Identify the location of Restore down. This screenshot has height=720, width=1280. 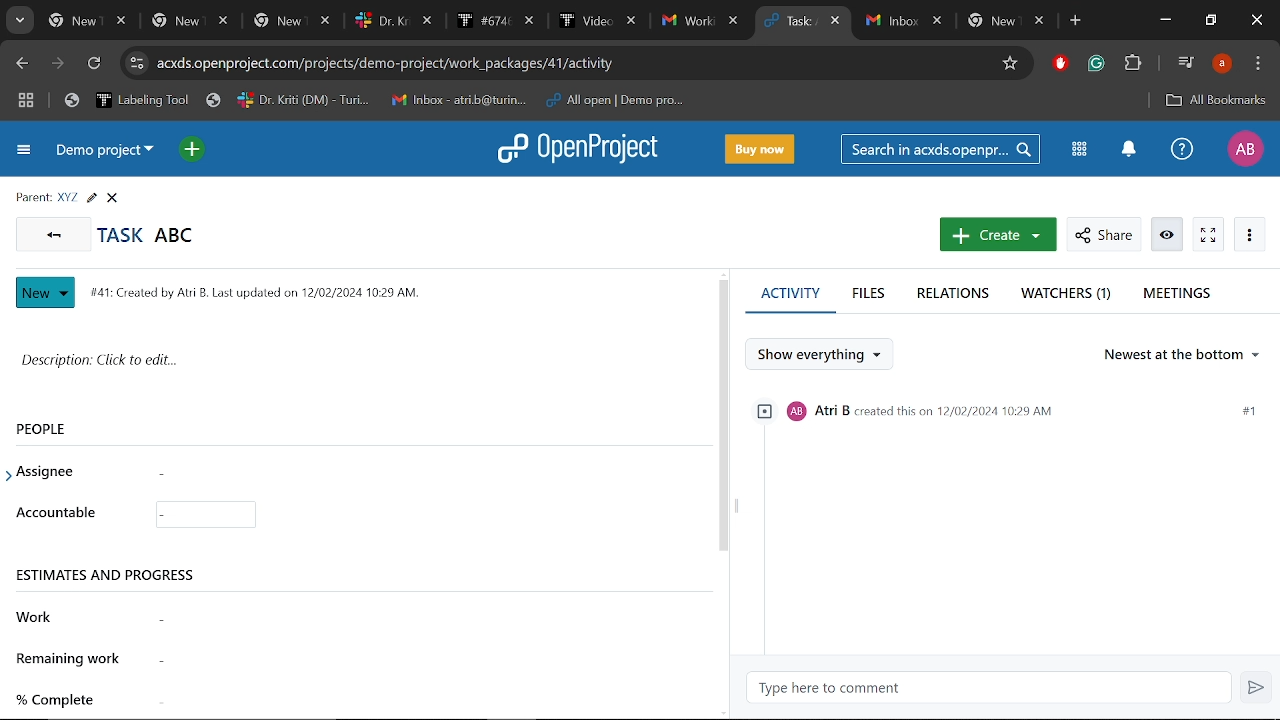
(1210, 19).